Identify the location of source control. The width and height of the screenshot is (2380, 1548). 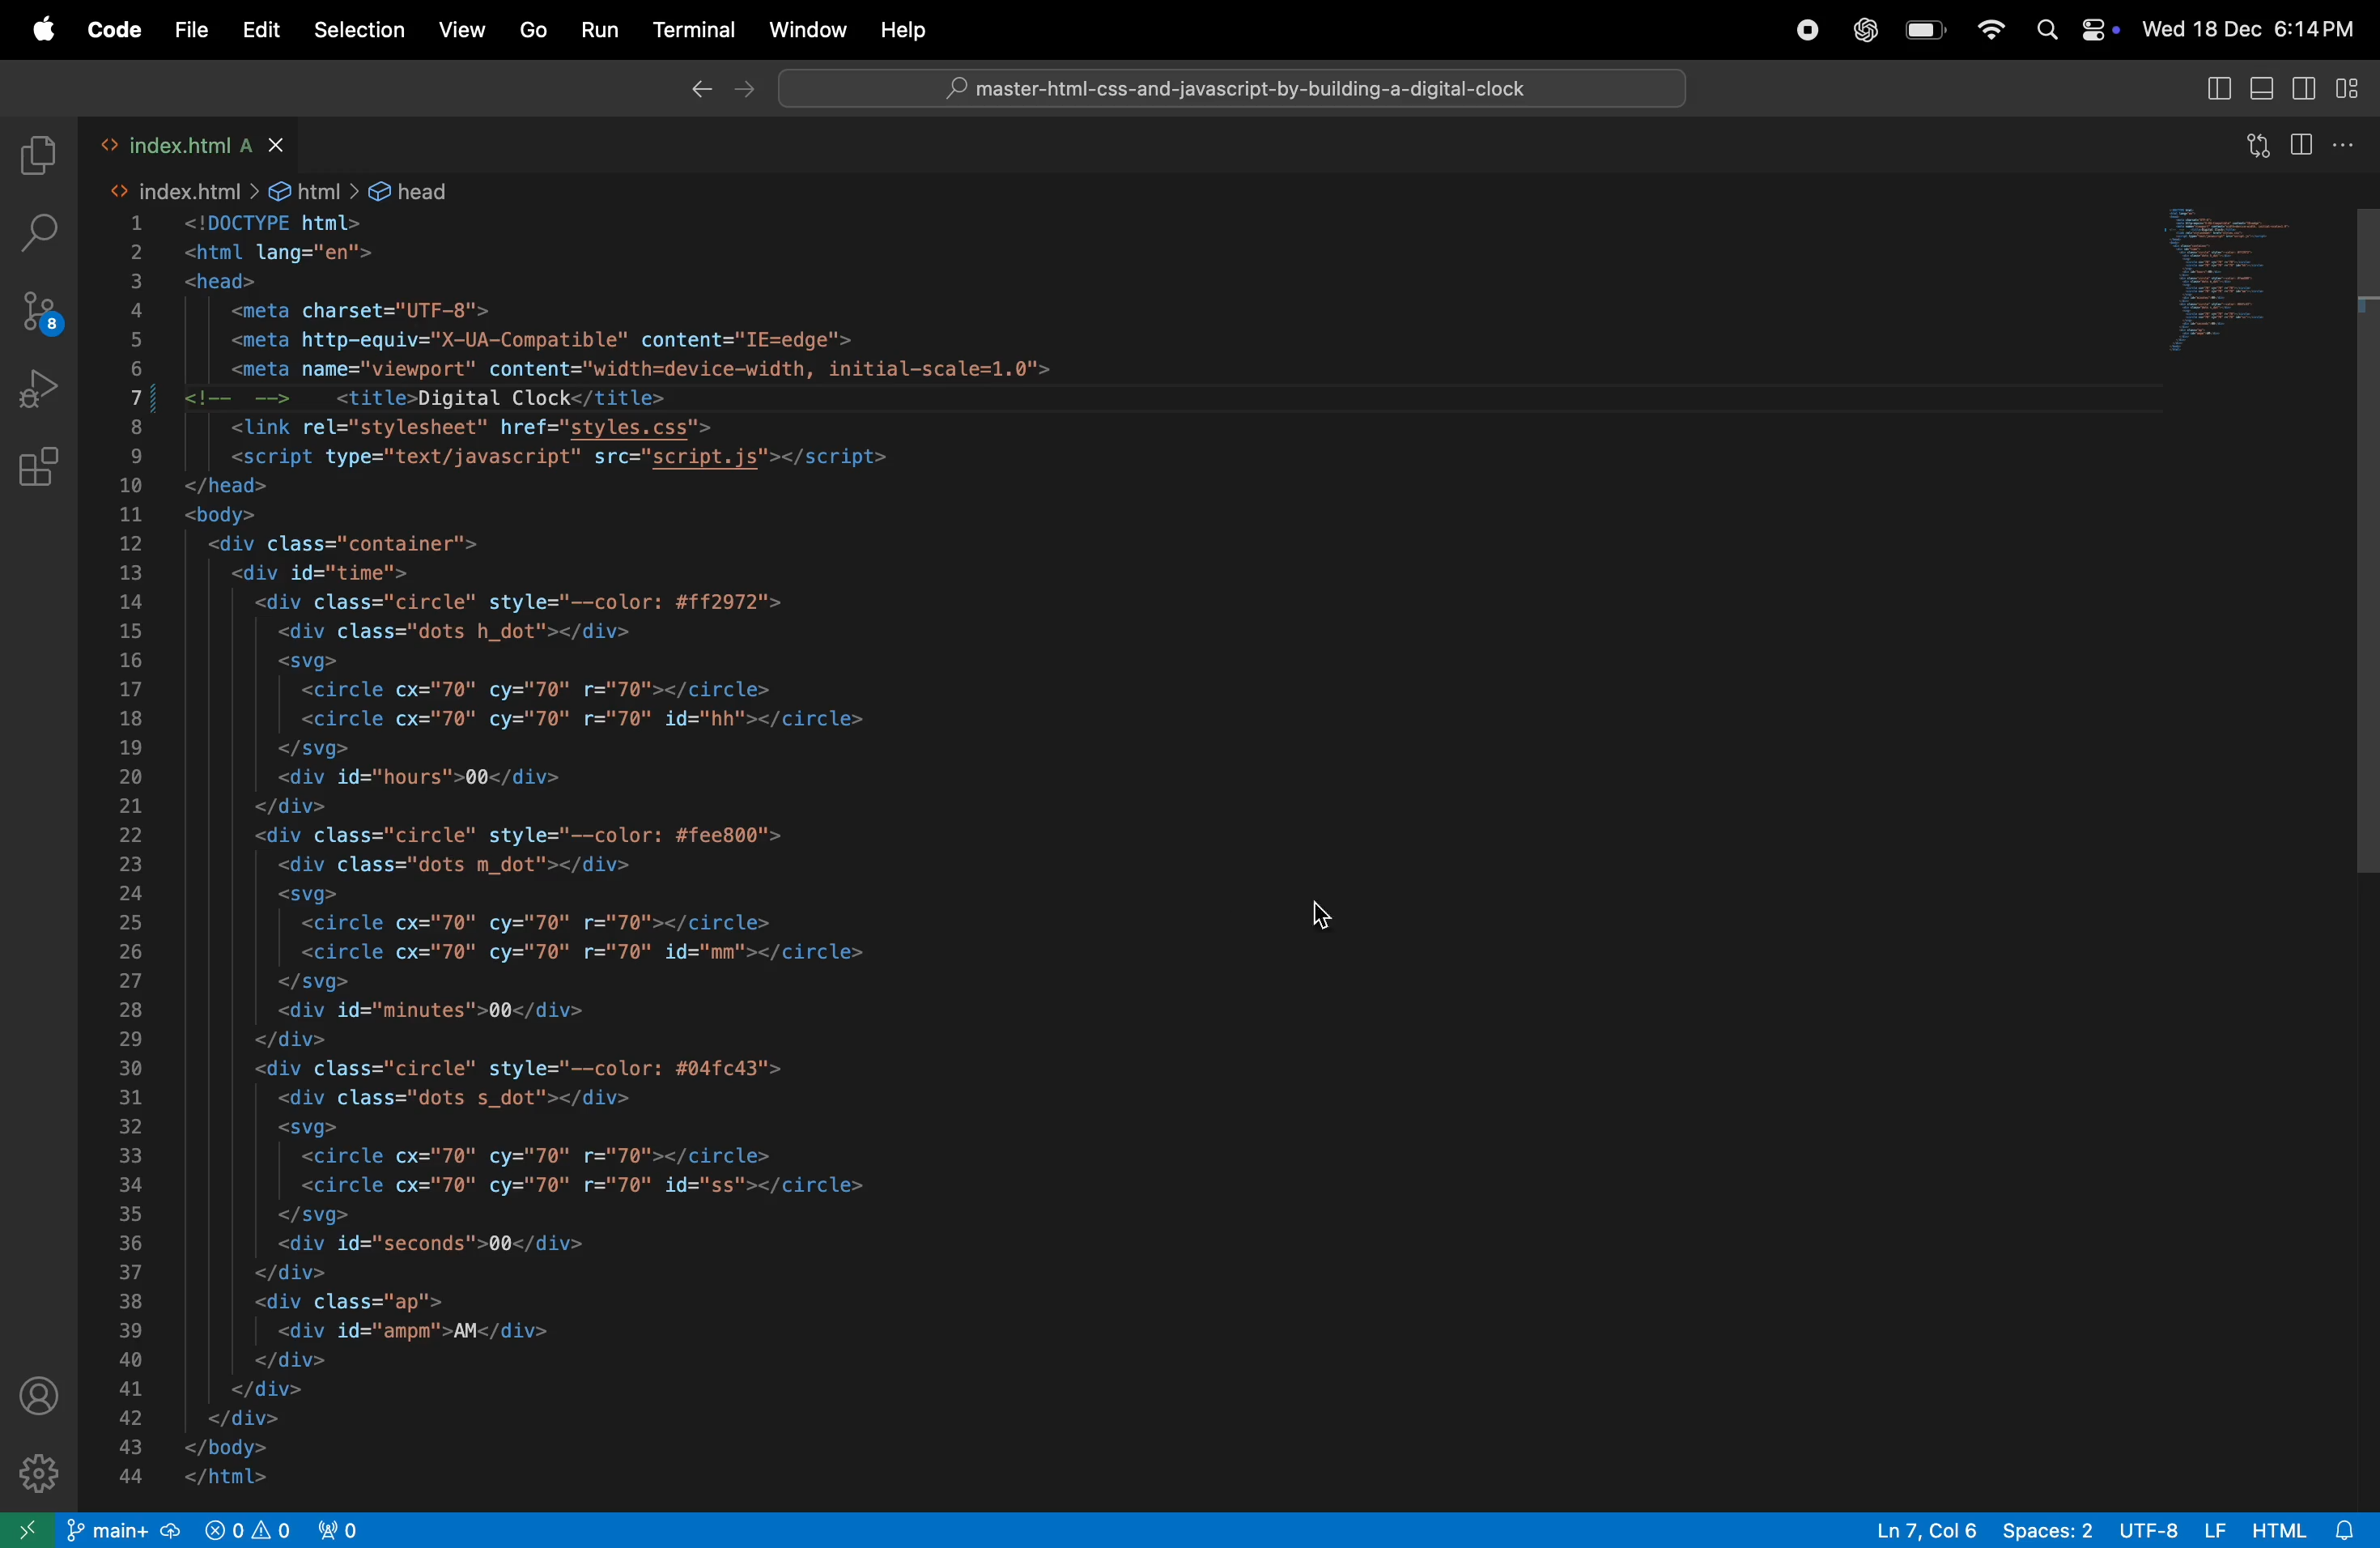
(42, 314).